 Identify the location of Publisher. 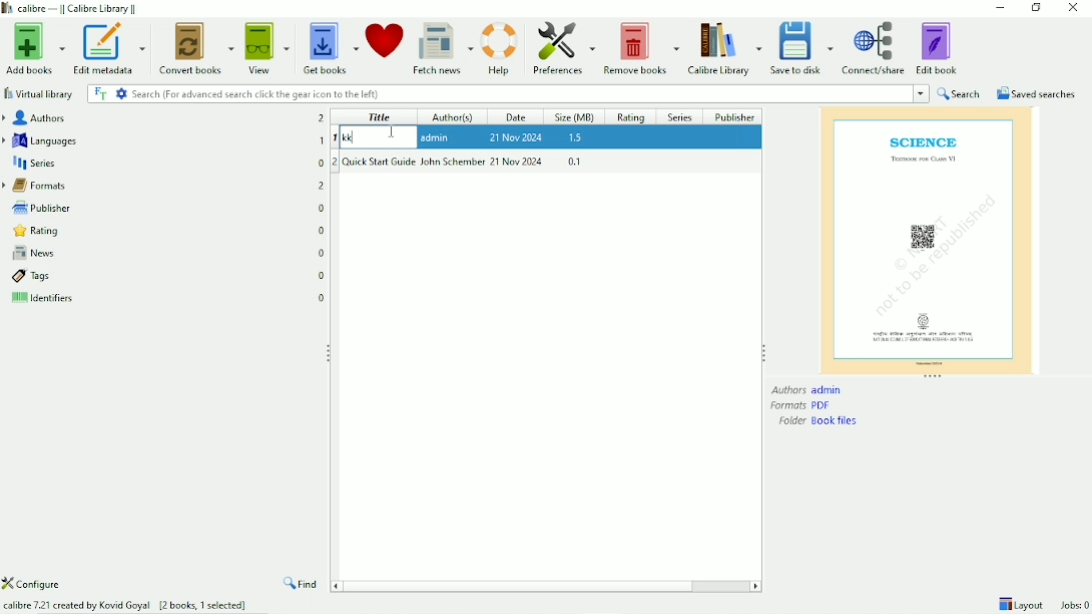
(735, 116).